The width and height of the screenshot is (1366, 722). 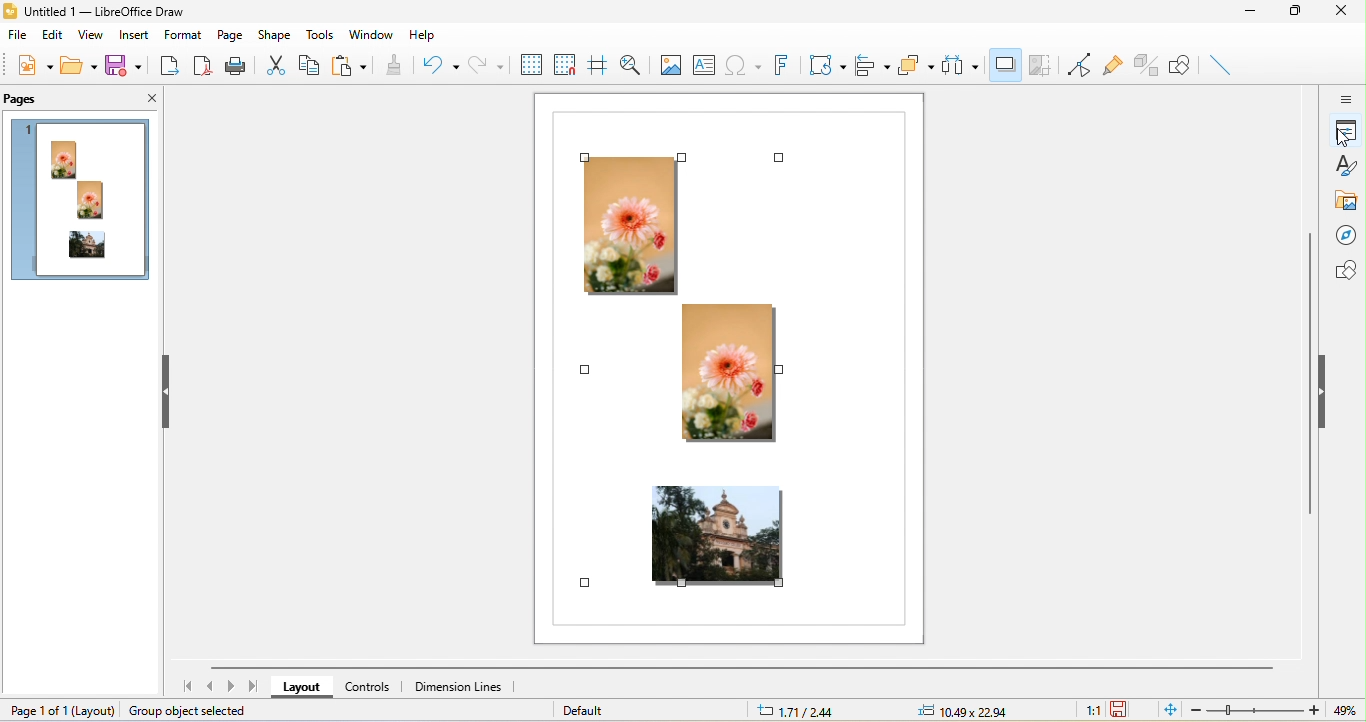 I want to click on default, so click(x=600, y=709).